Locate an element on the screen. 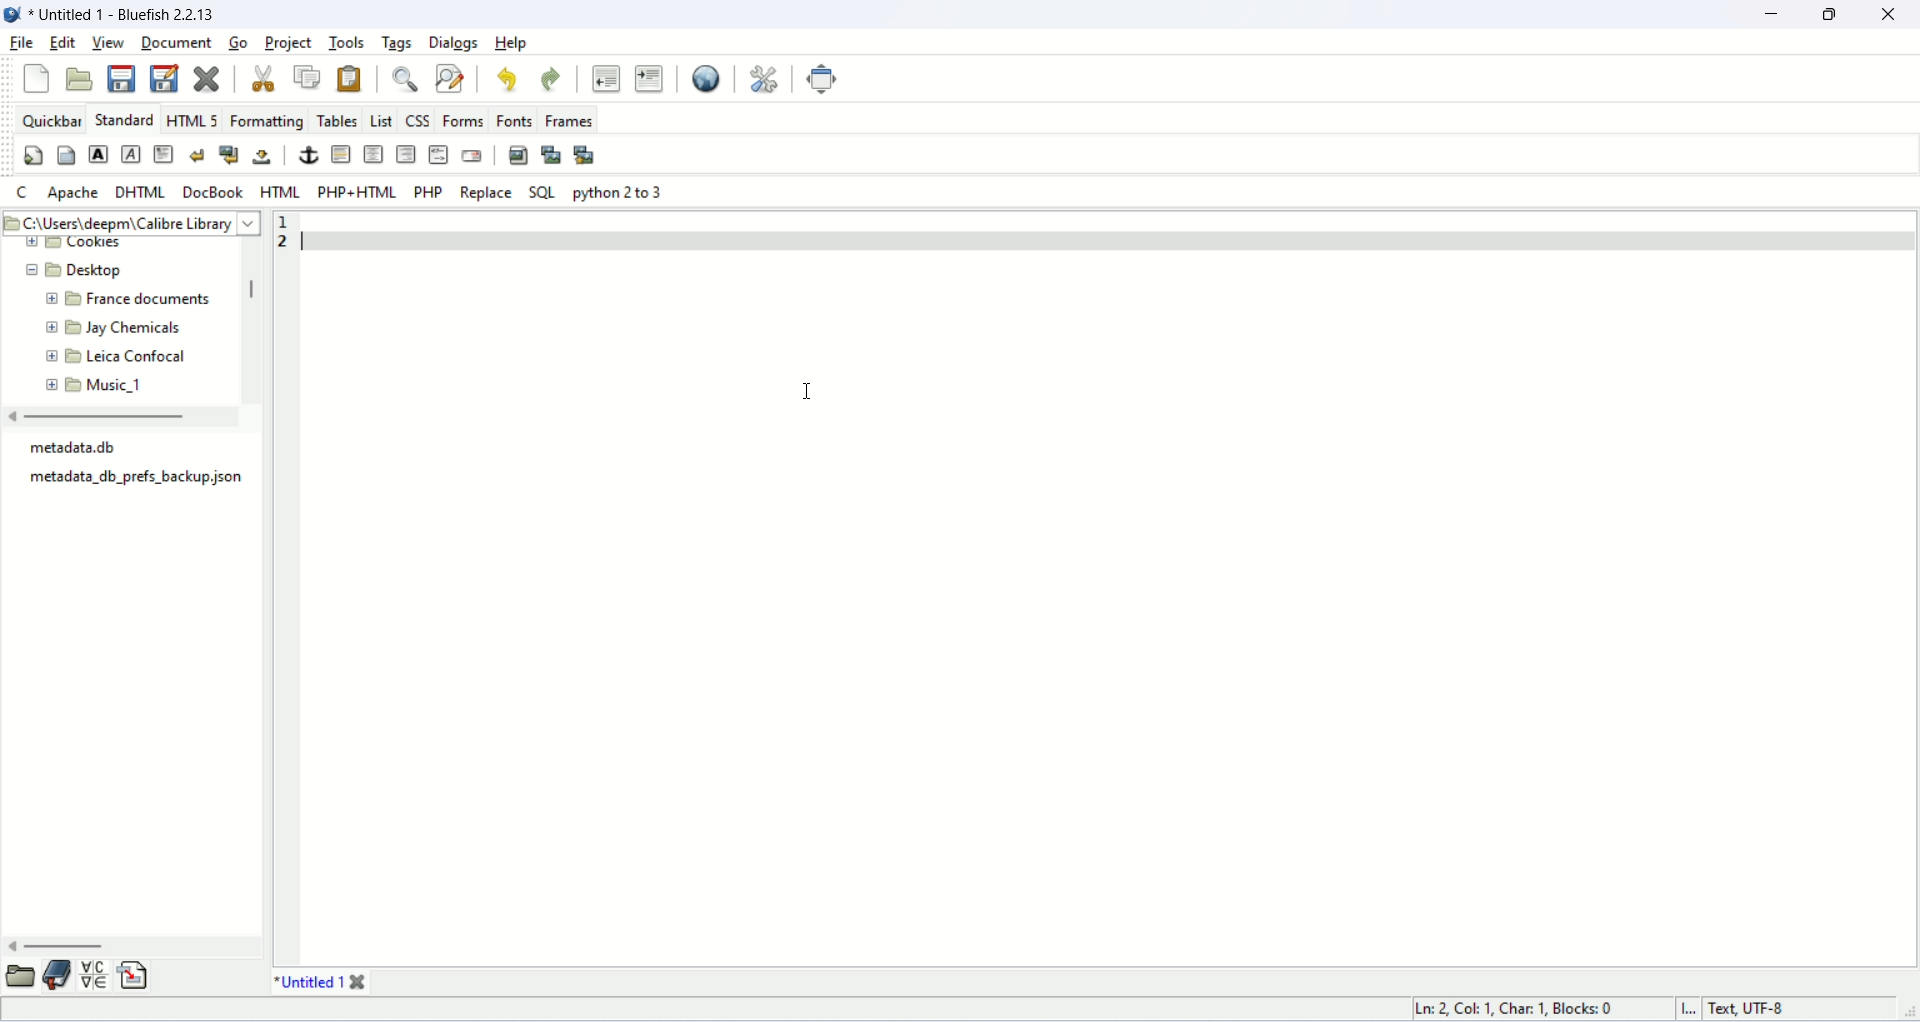 This screenshot has width=1920, height=1022. character encoding is located at coordinates (1749, 1010).